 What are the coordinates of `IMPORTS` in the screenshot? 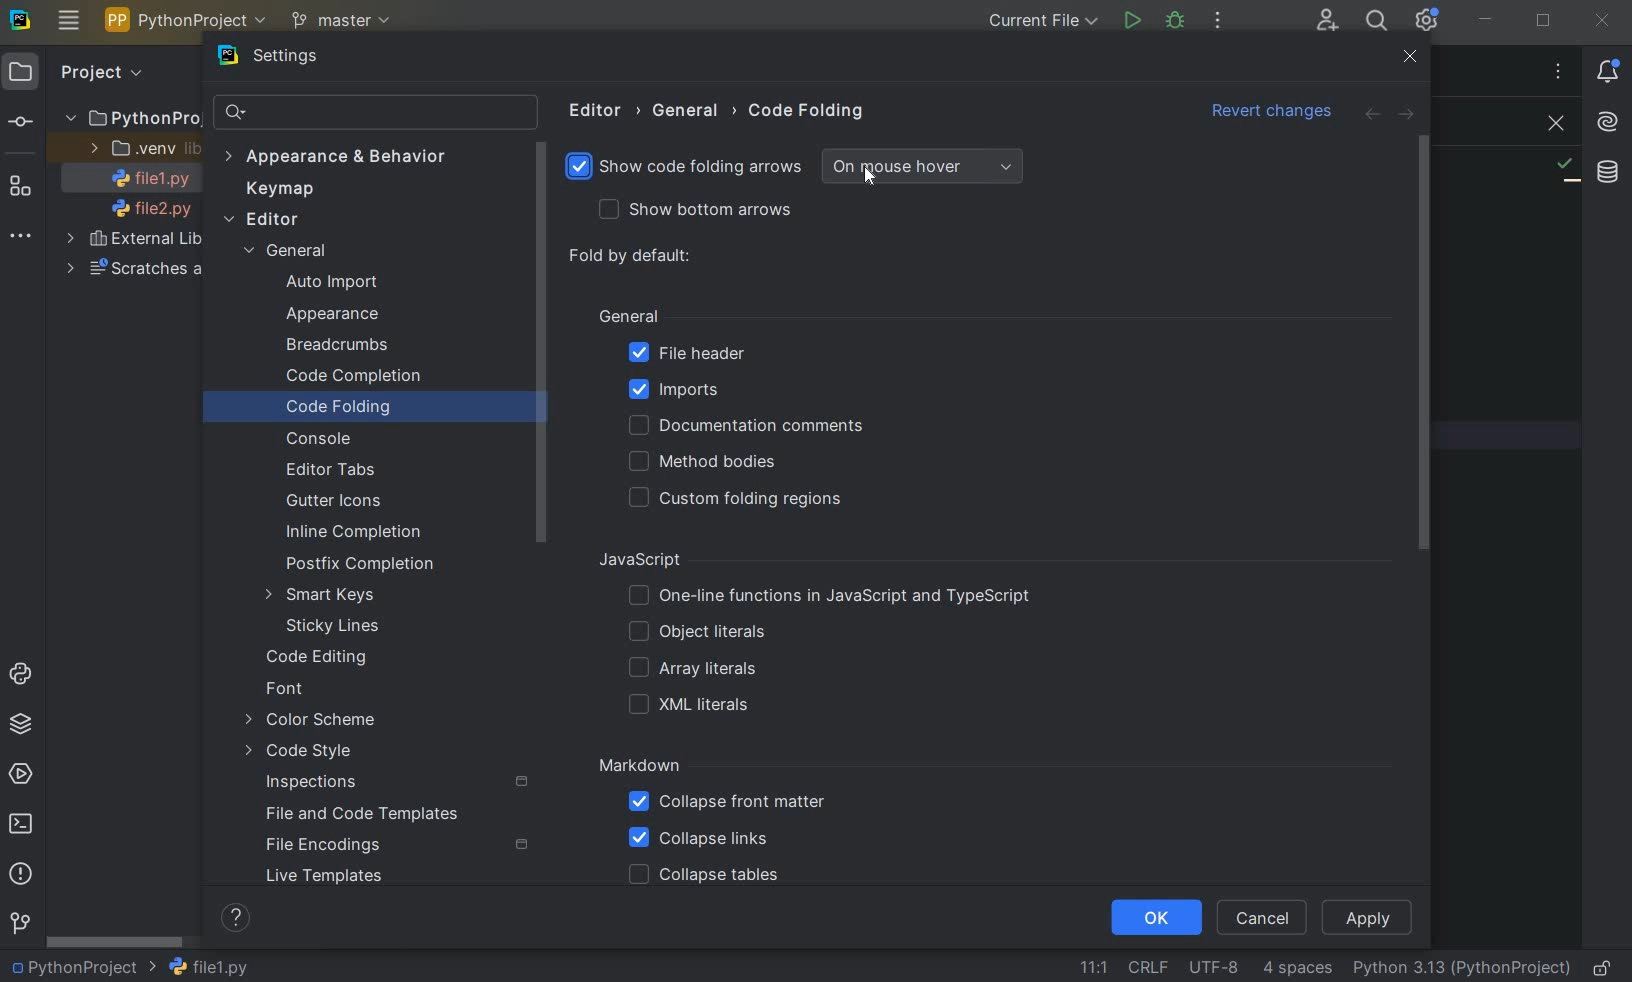 It's located at (704, 389).